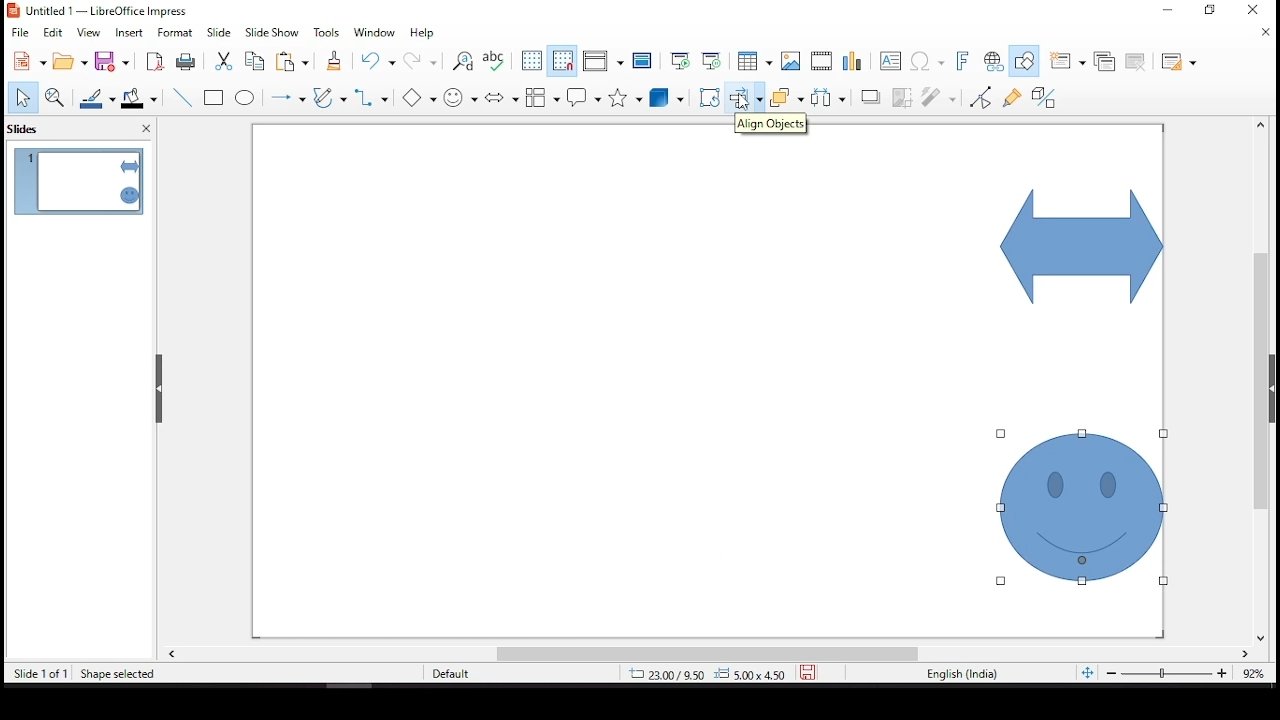 This screenshot has height=720, width=1280. What do you see at coordinates (328, 97) in the screenshot?
I see `curves and polygons` at bounding box center [328, 97].